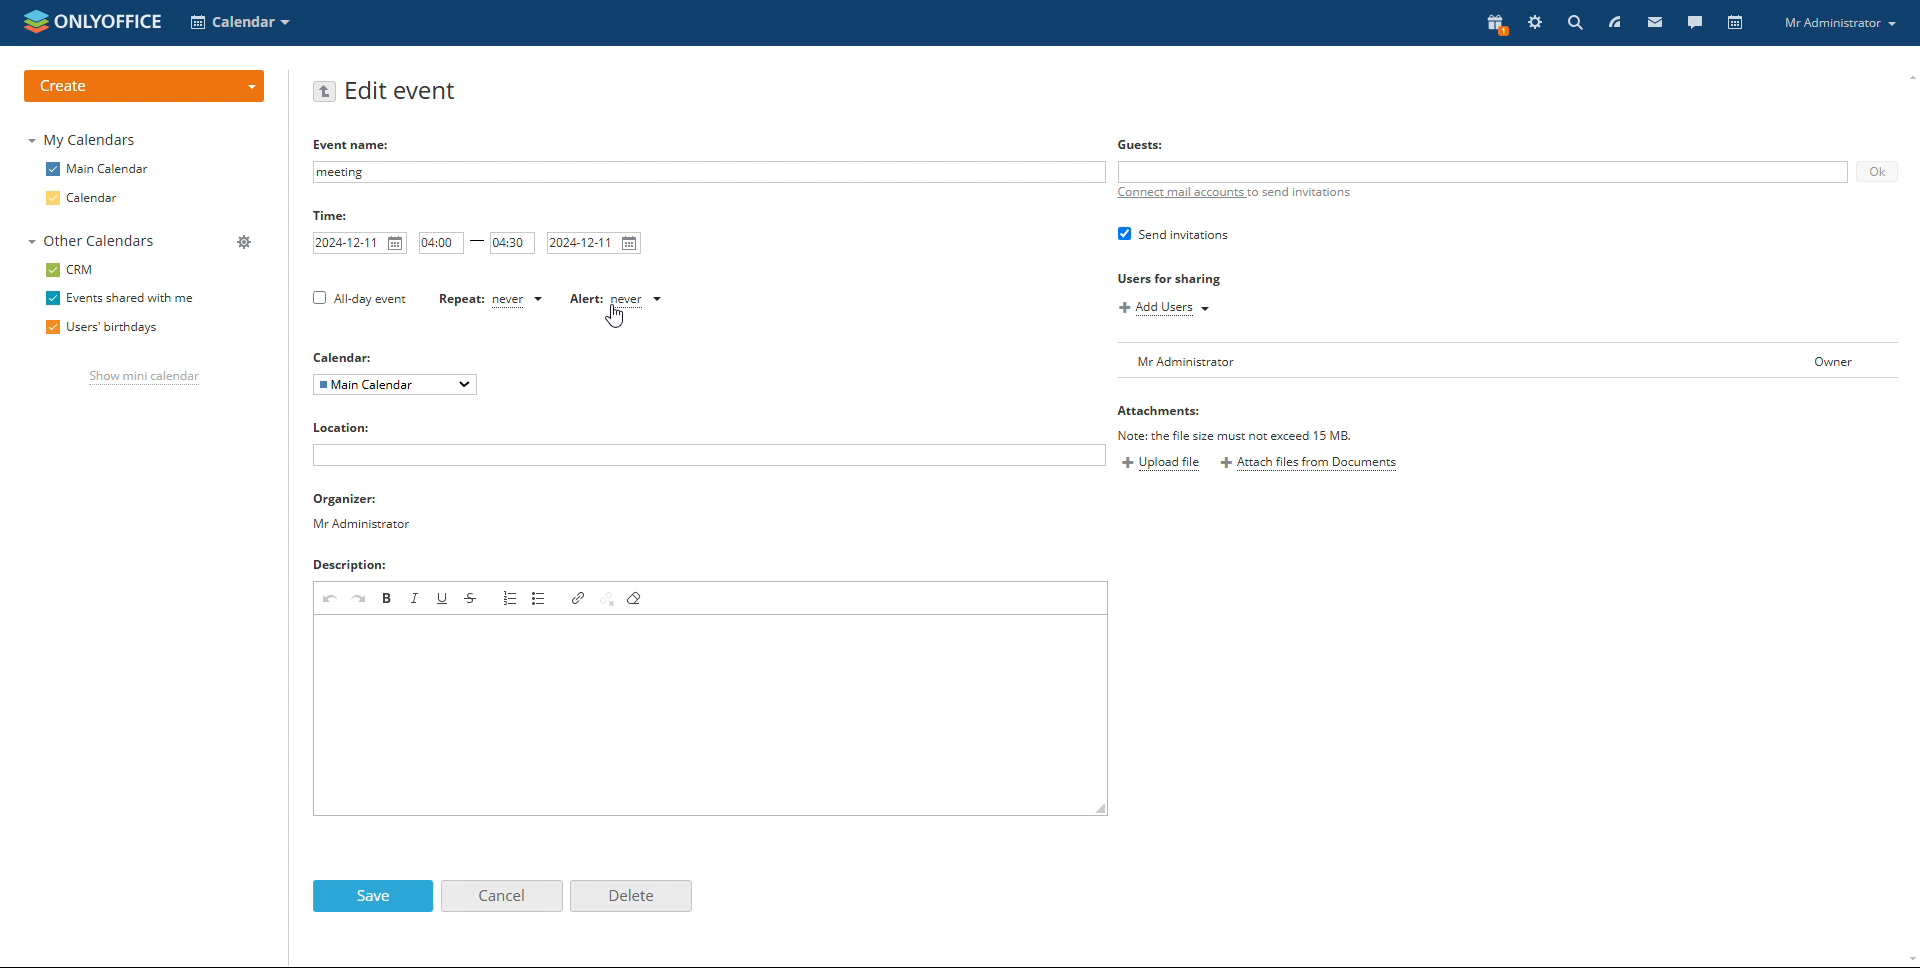 The width and height of the screenshot is (1920, 968). I want to click on add guests, so click(1483, 172).